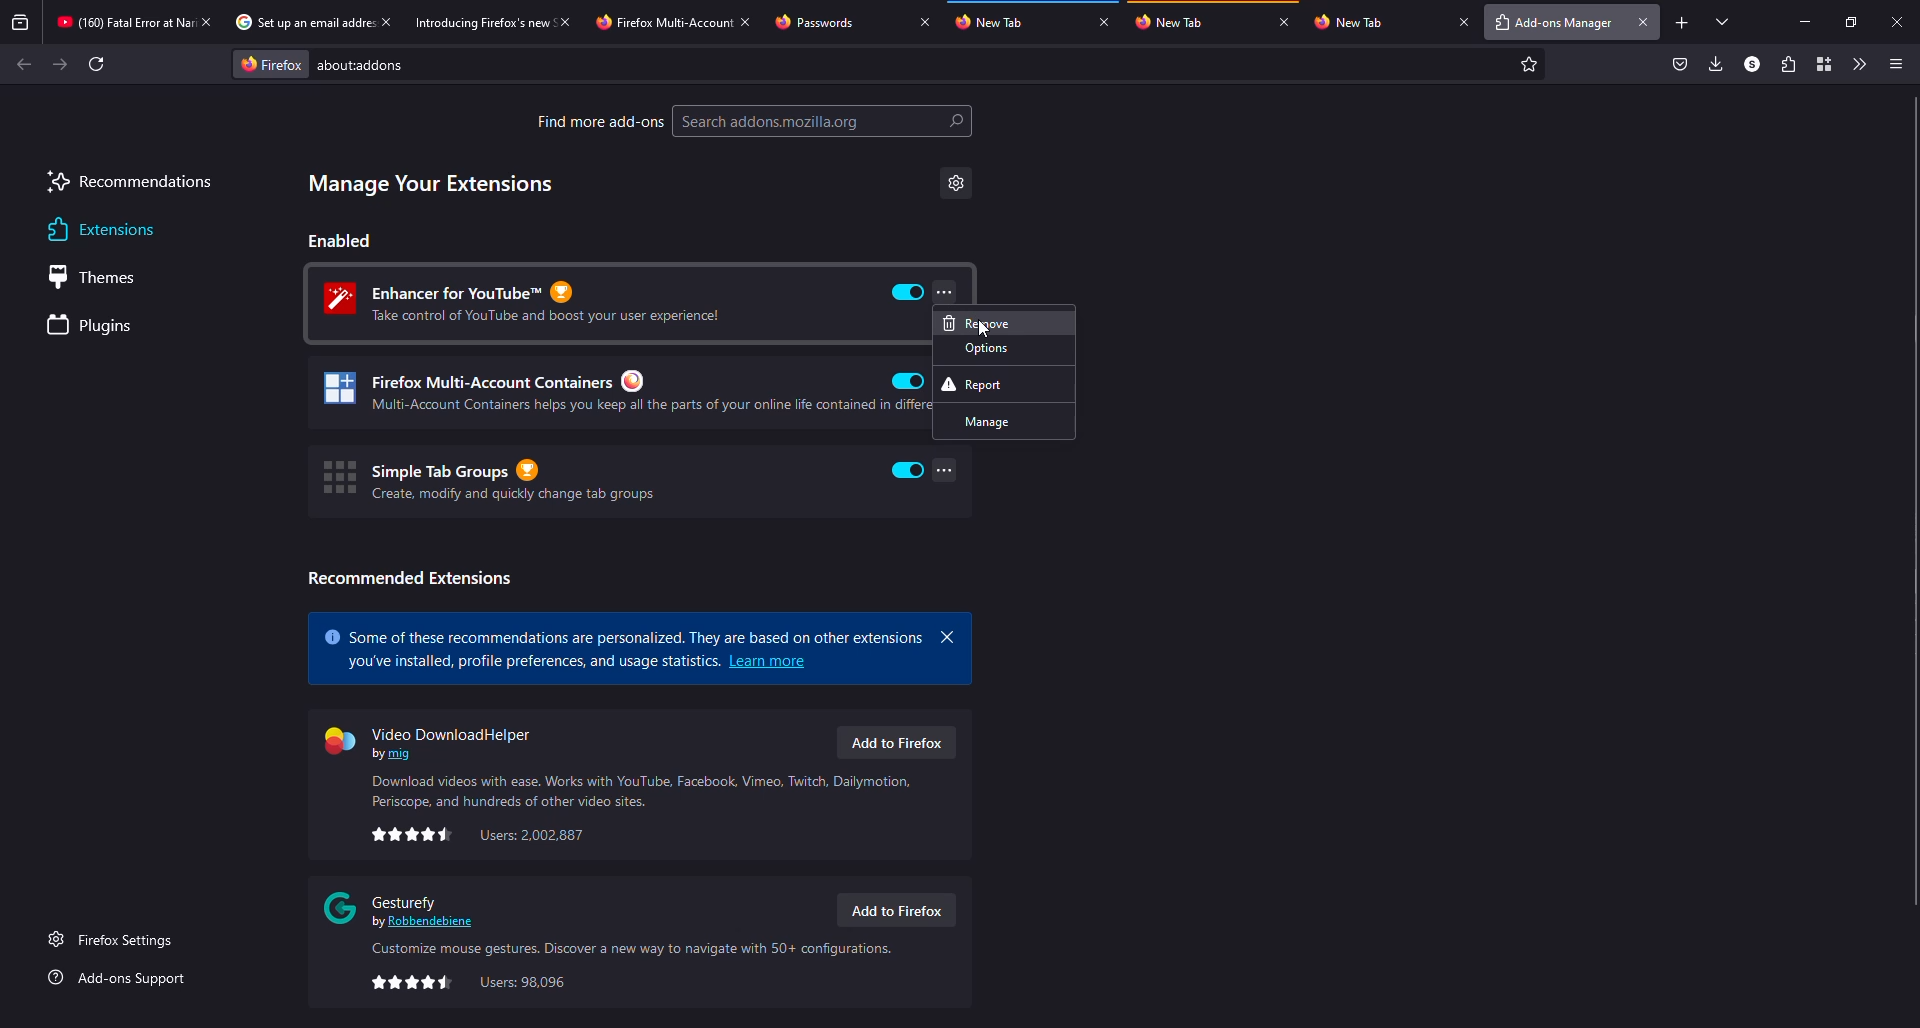 This screenshot has width=1920, height=1028. Describe the element at coordinates (1786, 64) in the screenshot. I see `extensions` at that location.